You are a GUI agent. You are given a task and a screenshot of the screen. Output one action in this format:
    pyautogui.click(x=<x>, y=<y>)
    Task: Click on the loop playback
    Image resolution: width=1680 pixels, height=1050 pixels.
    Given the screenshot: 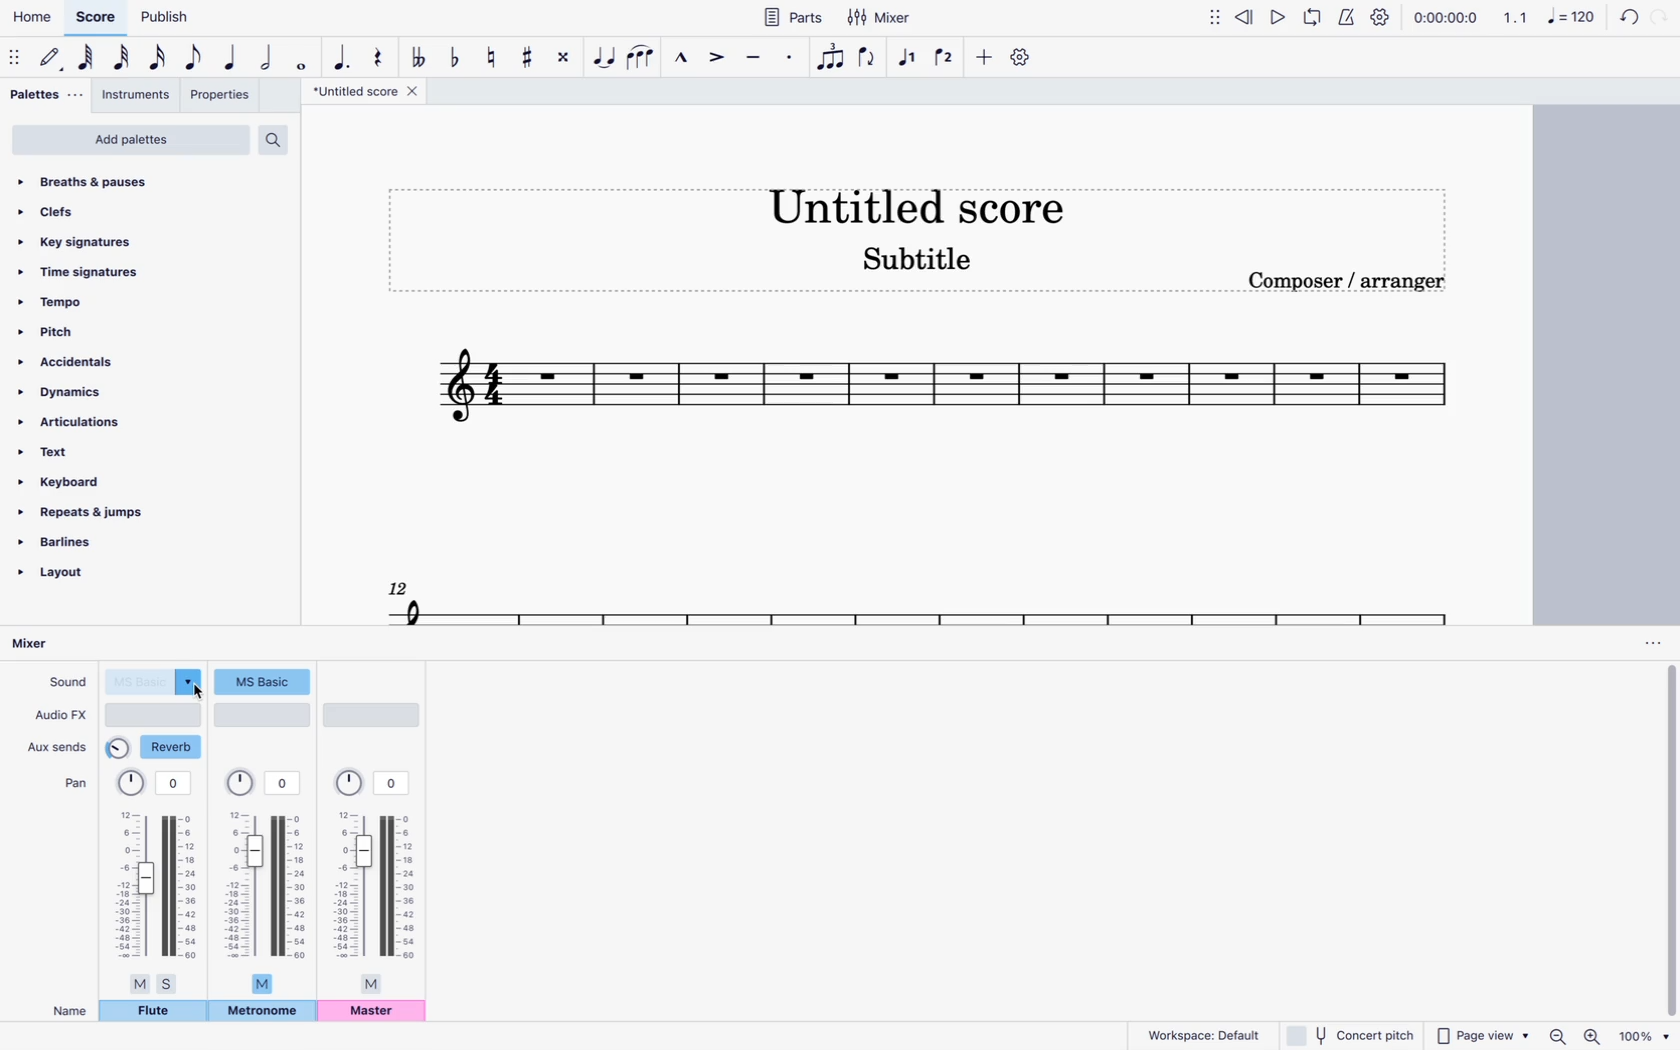 What is the action you would take?
    pyautogui.click(x=1312, y=16)
    